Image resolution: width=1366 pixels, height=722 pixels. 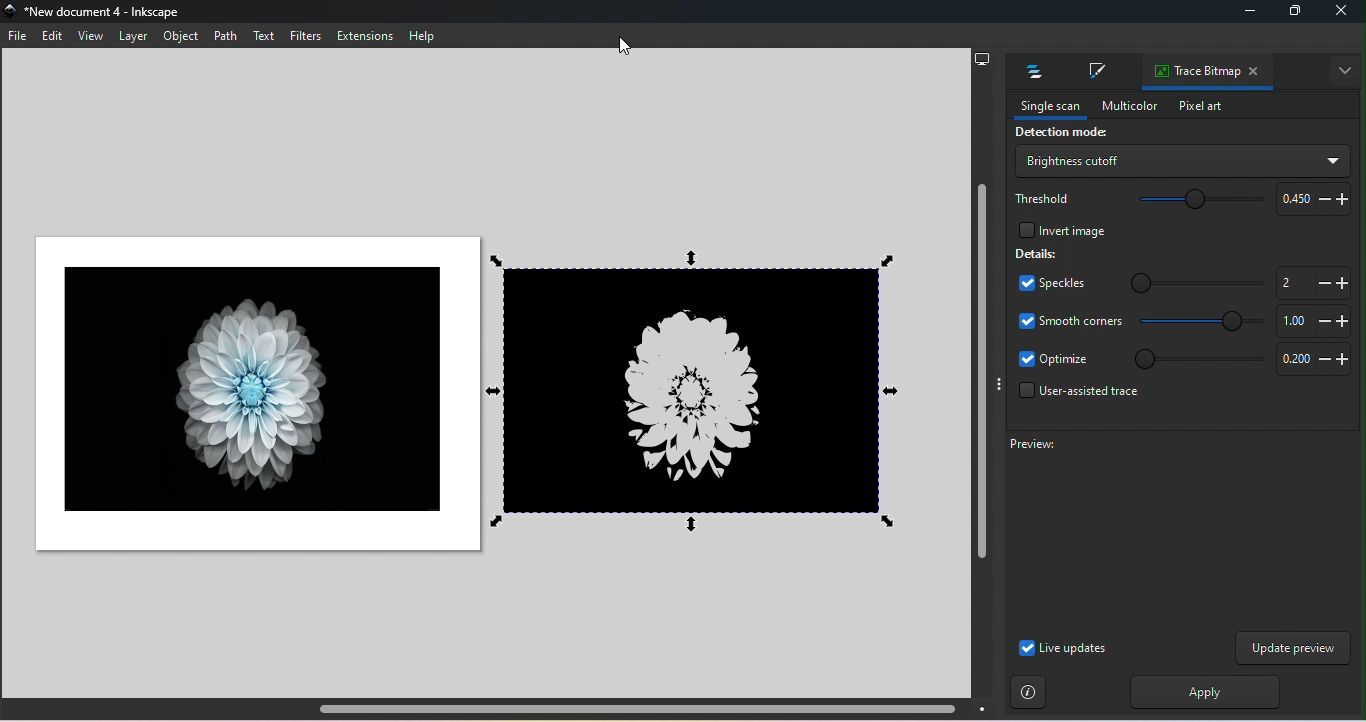 What do you see at coordinates (304, 35) in the screenshot?
I see `Filters` at bounding box center [304, 35].